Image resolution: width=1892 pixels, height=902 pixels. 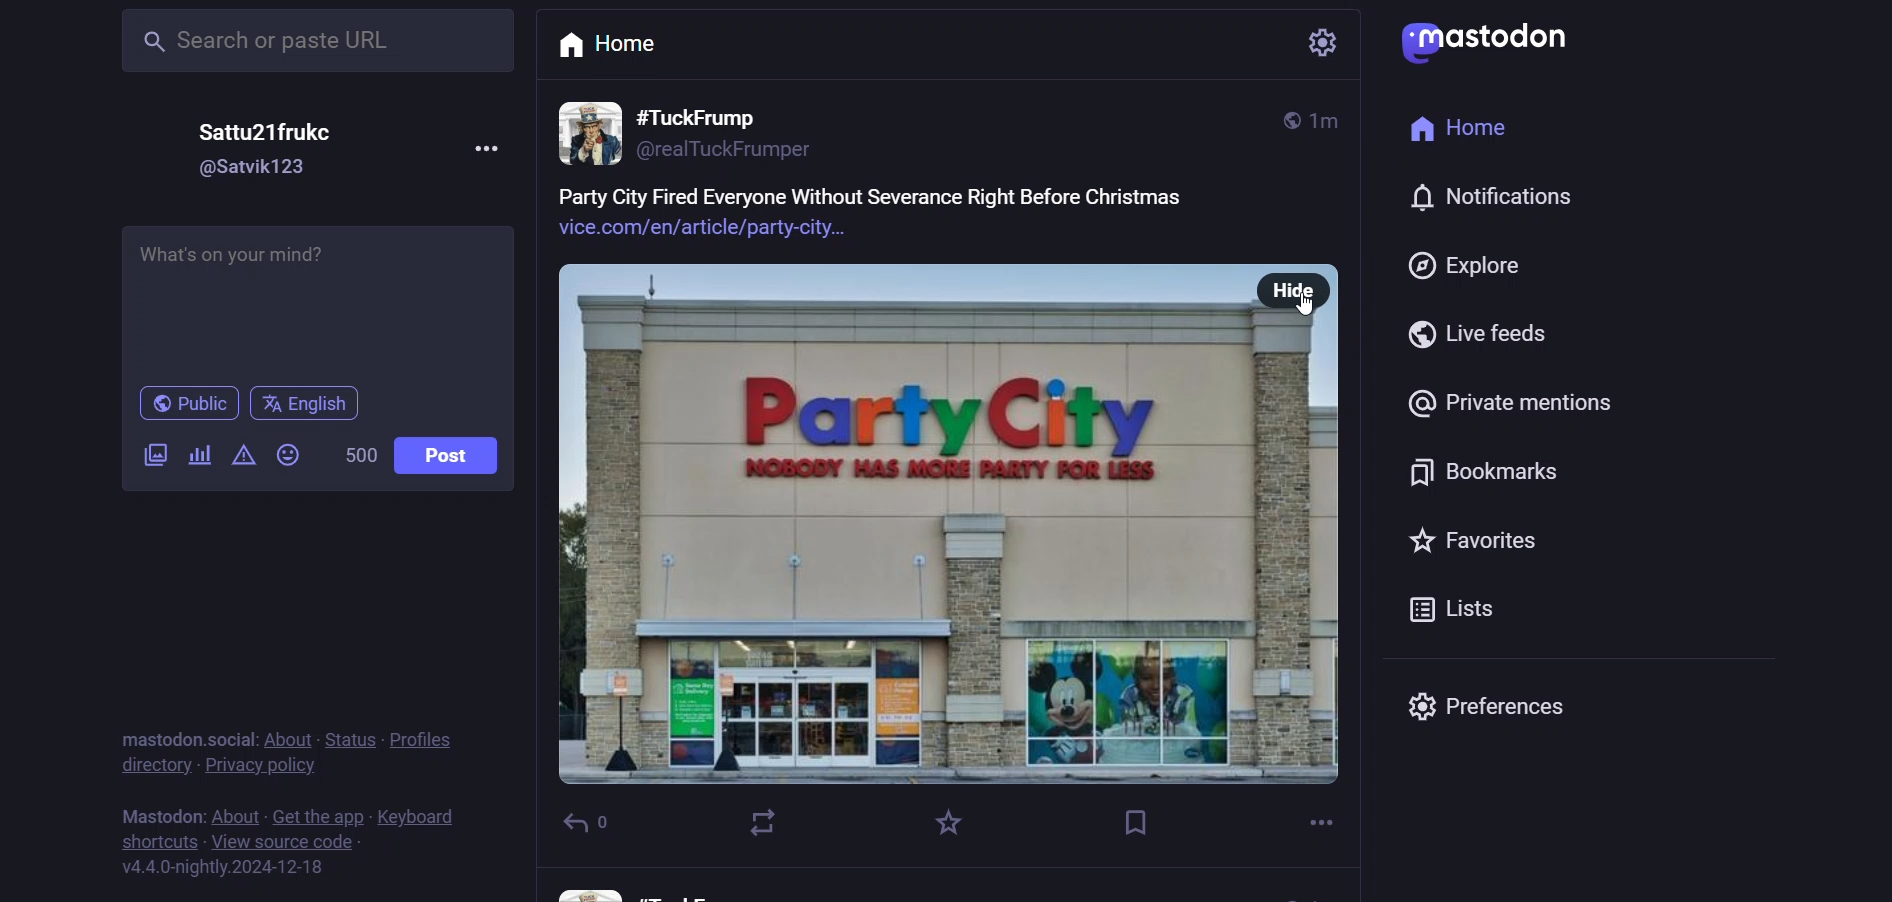 What do you see at coordinates (754, 823) in the screenshot?
I see `boost` at bounding box center [754, 823].